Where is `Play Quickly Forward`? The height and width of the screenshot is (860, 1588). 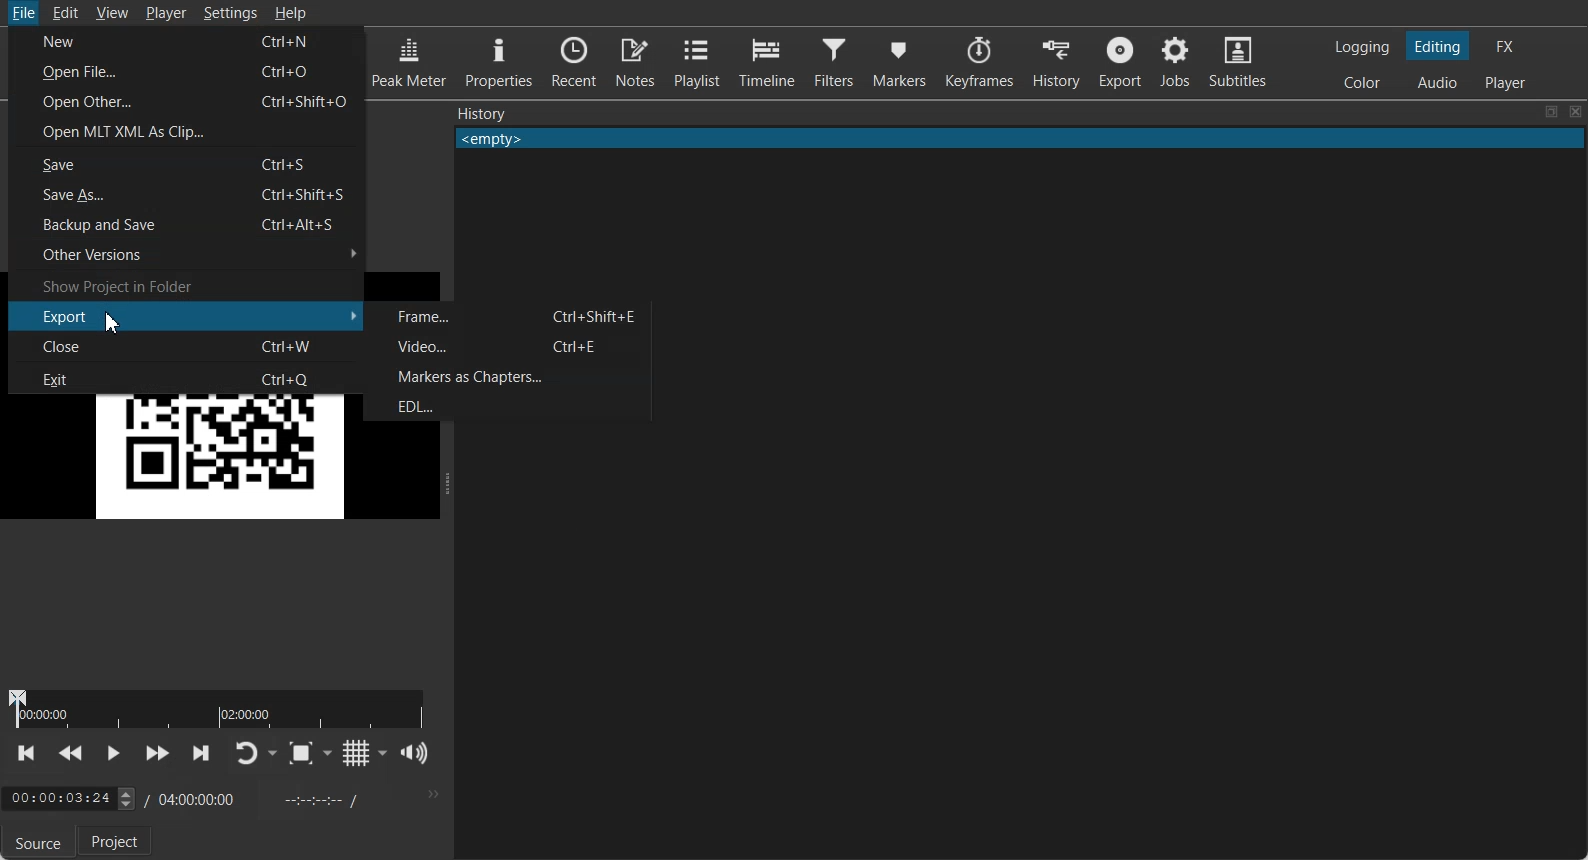 Play Quickly Forward is located at coordinates (157, 754).